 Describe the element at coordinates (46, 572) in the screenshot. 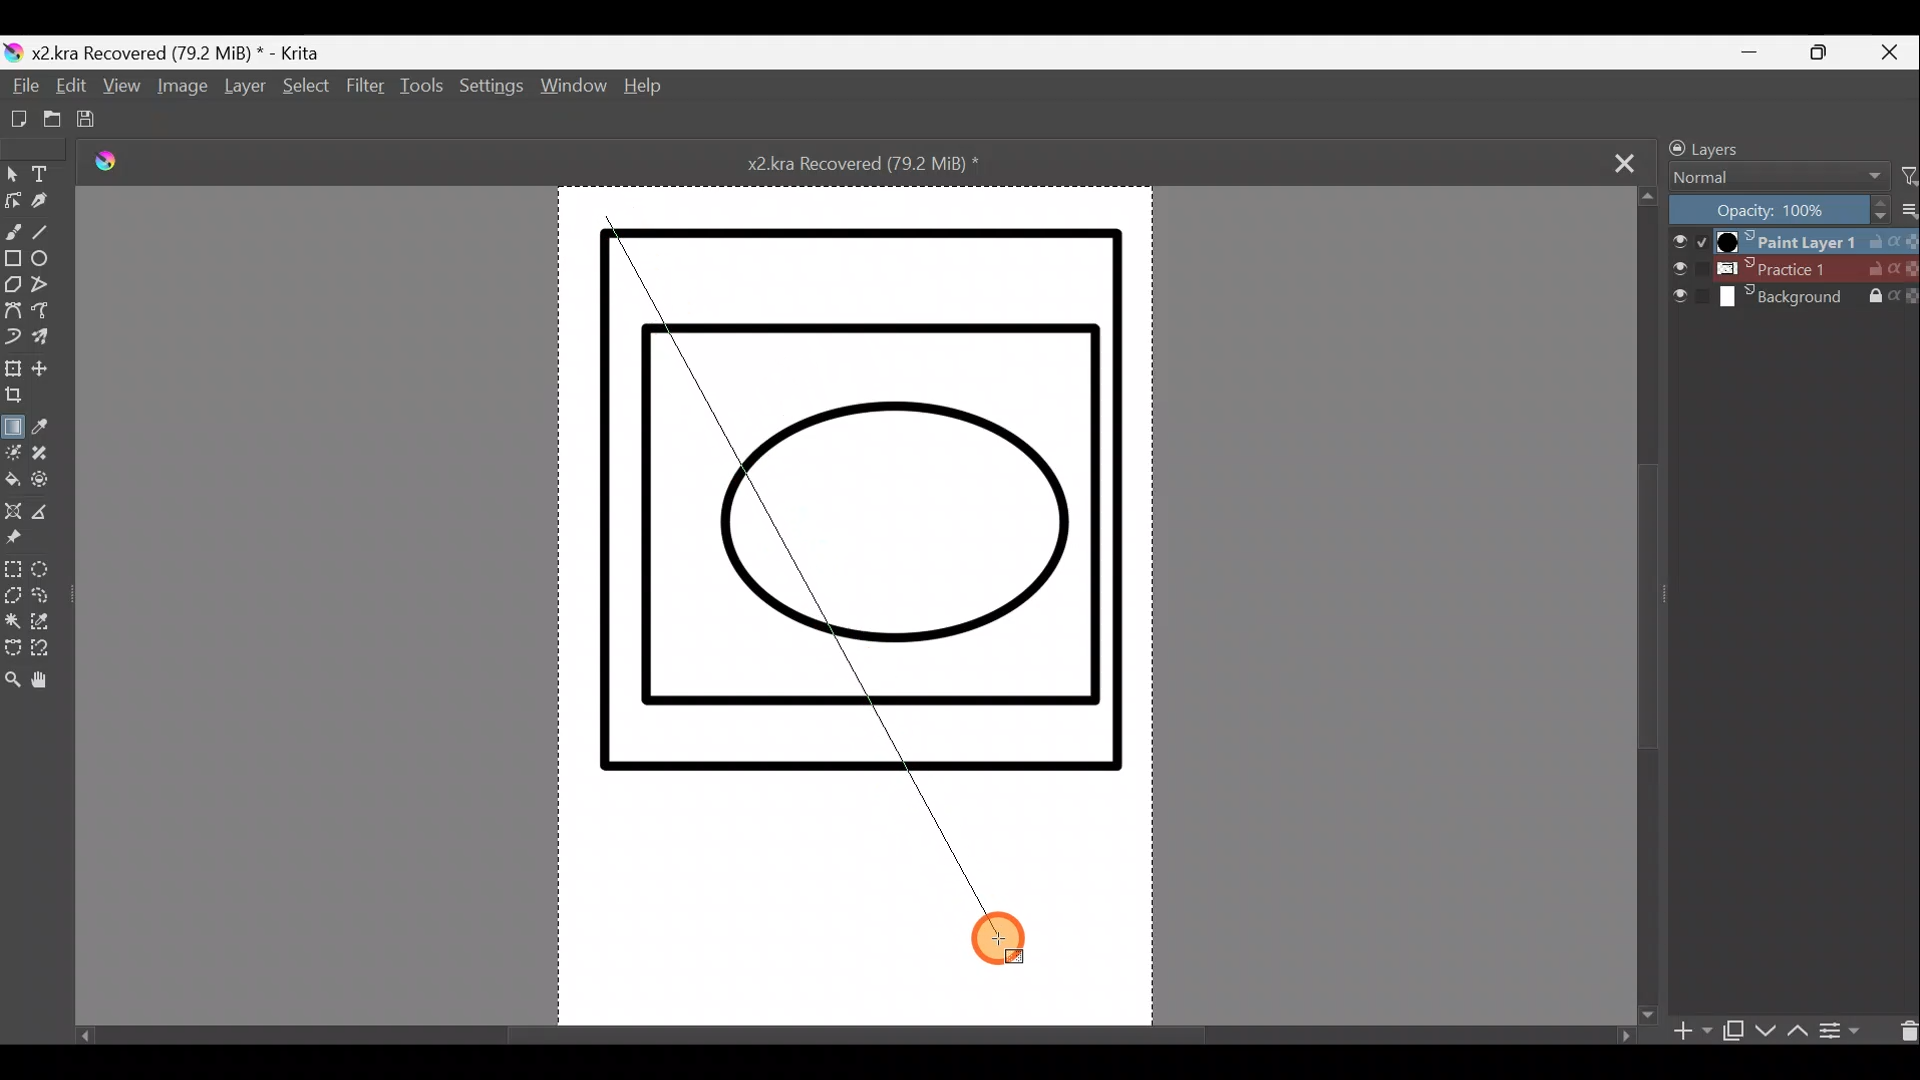

I see `Elliptical selection tool` at that location.